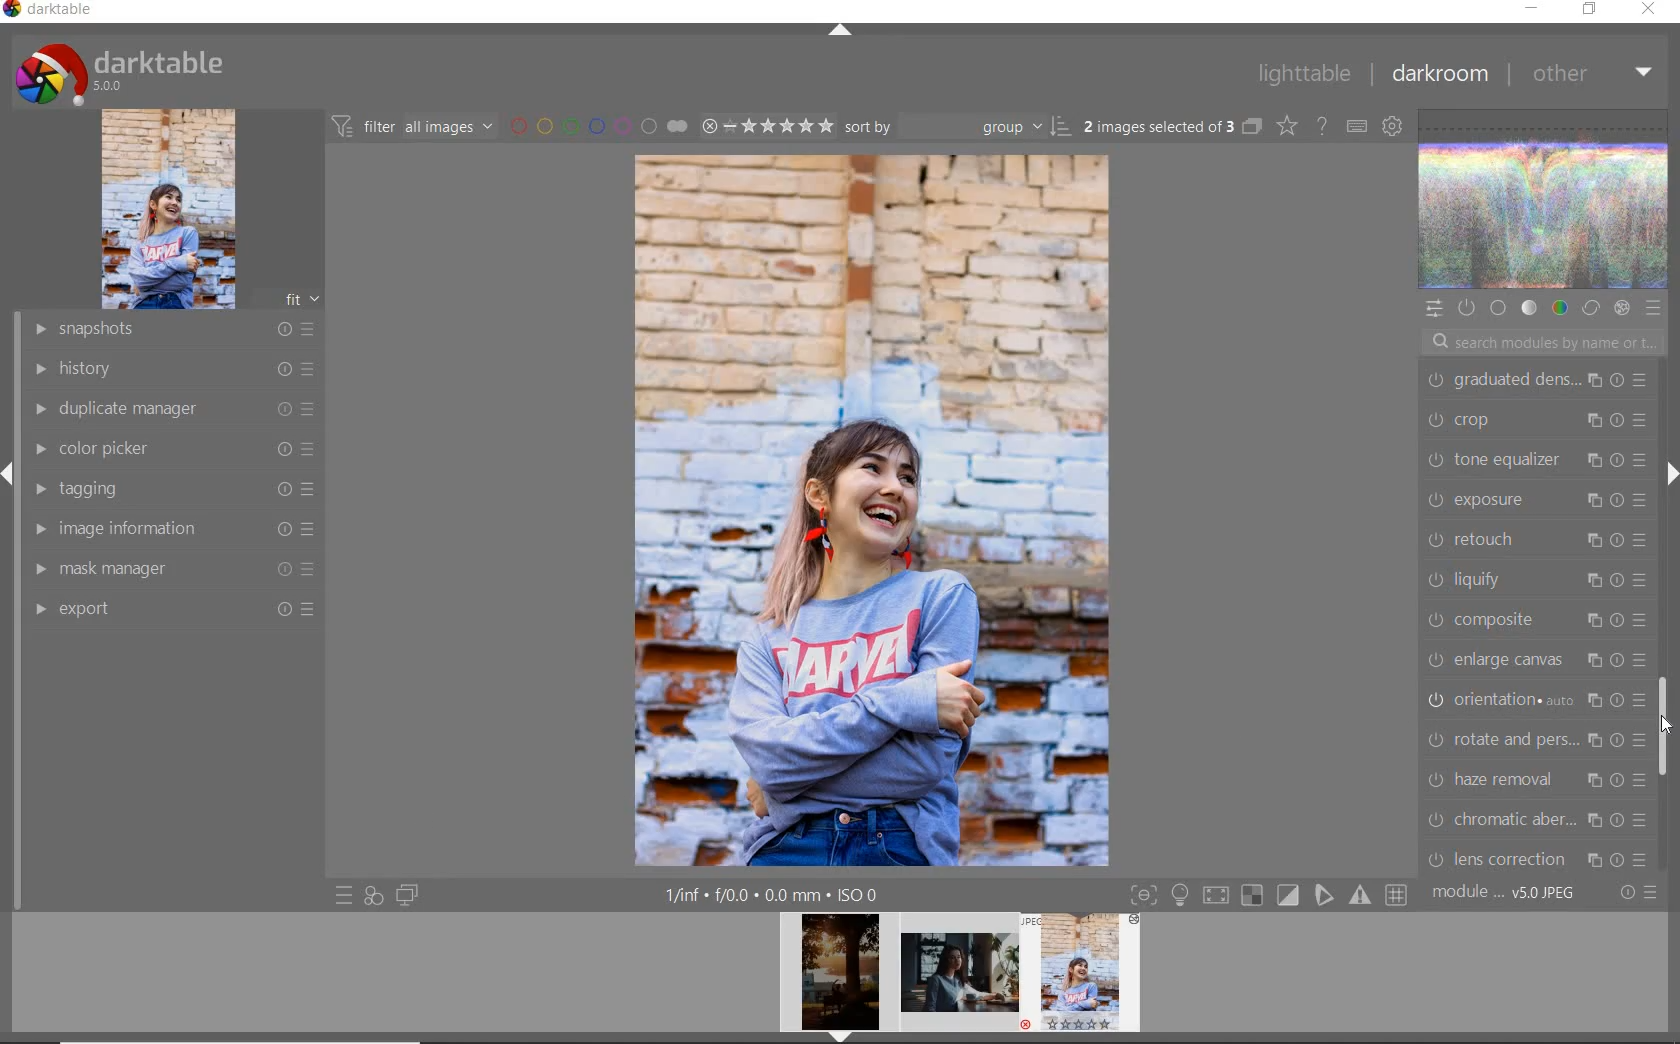  I want to click on frt, so click(301, 296).